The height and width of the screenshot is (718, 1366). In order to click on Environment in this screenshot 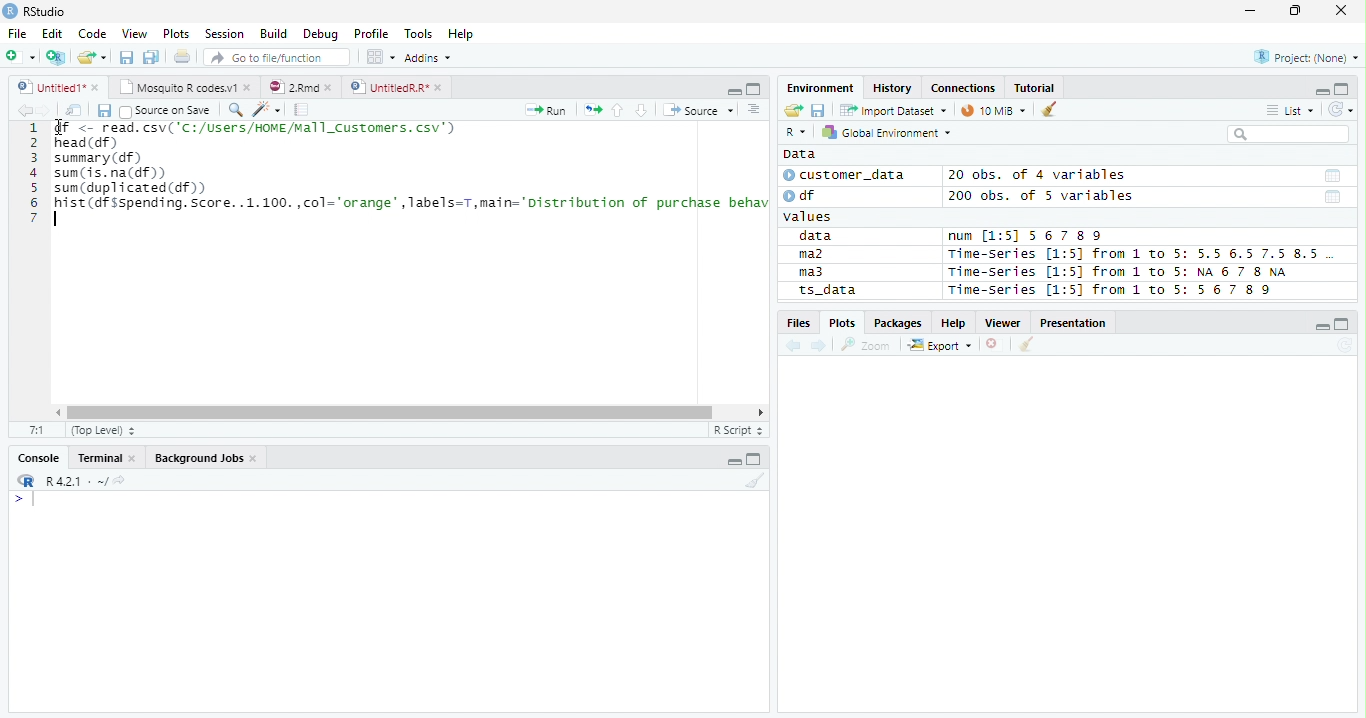, I will do `click(822, 88)`.